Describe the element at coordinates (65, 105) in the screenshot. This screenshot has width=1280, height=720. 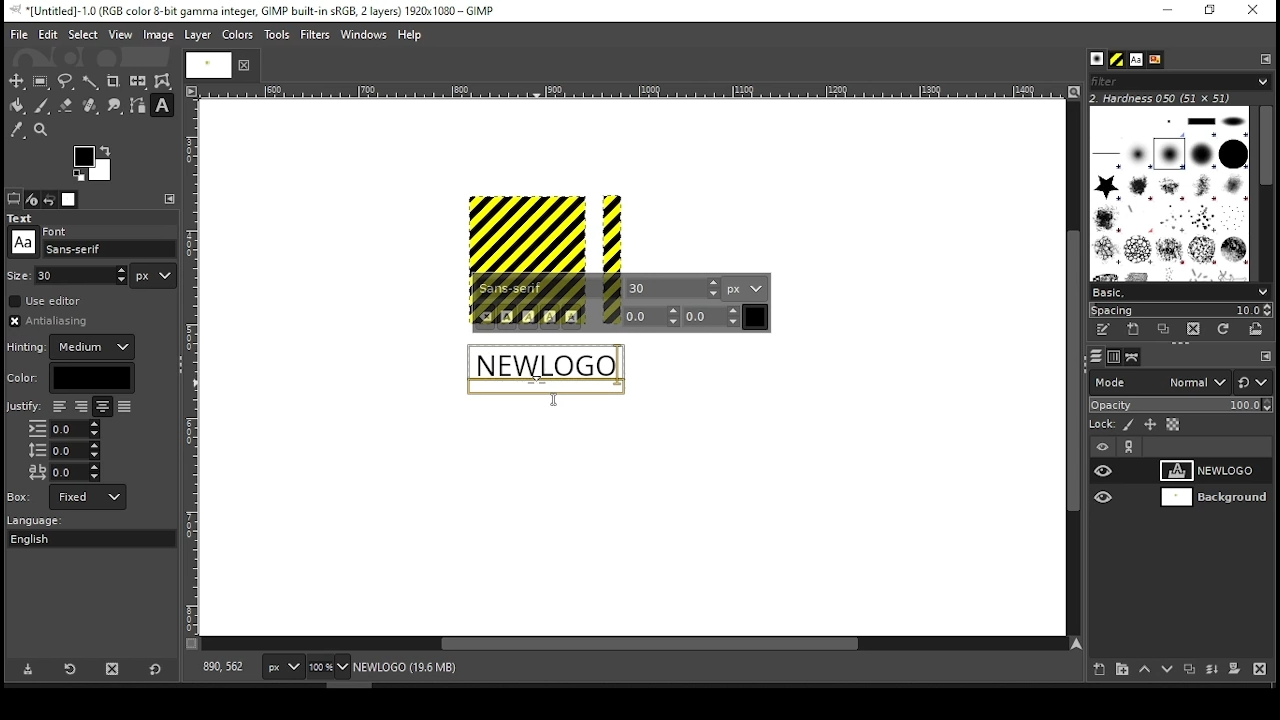
I see `eraser tool` at that location.